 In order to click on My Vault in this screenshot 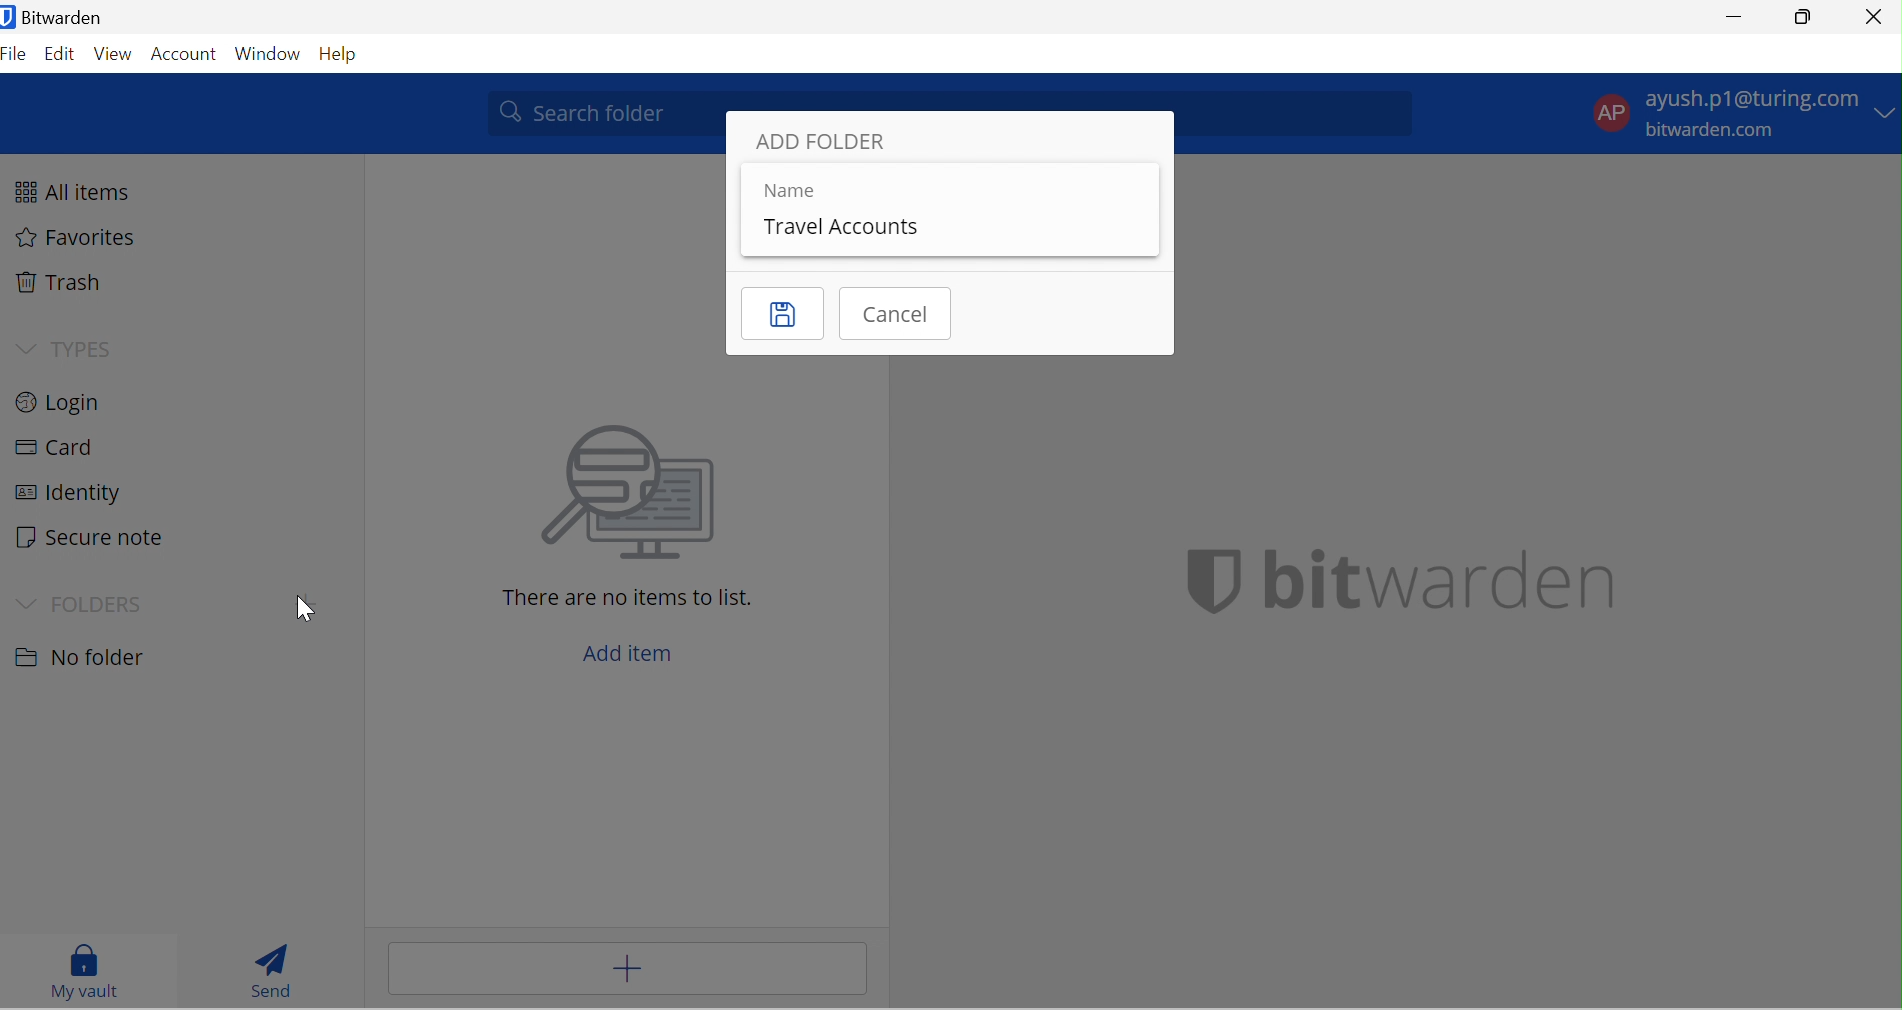, I will do `click(87, 971)`.